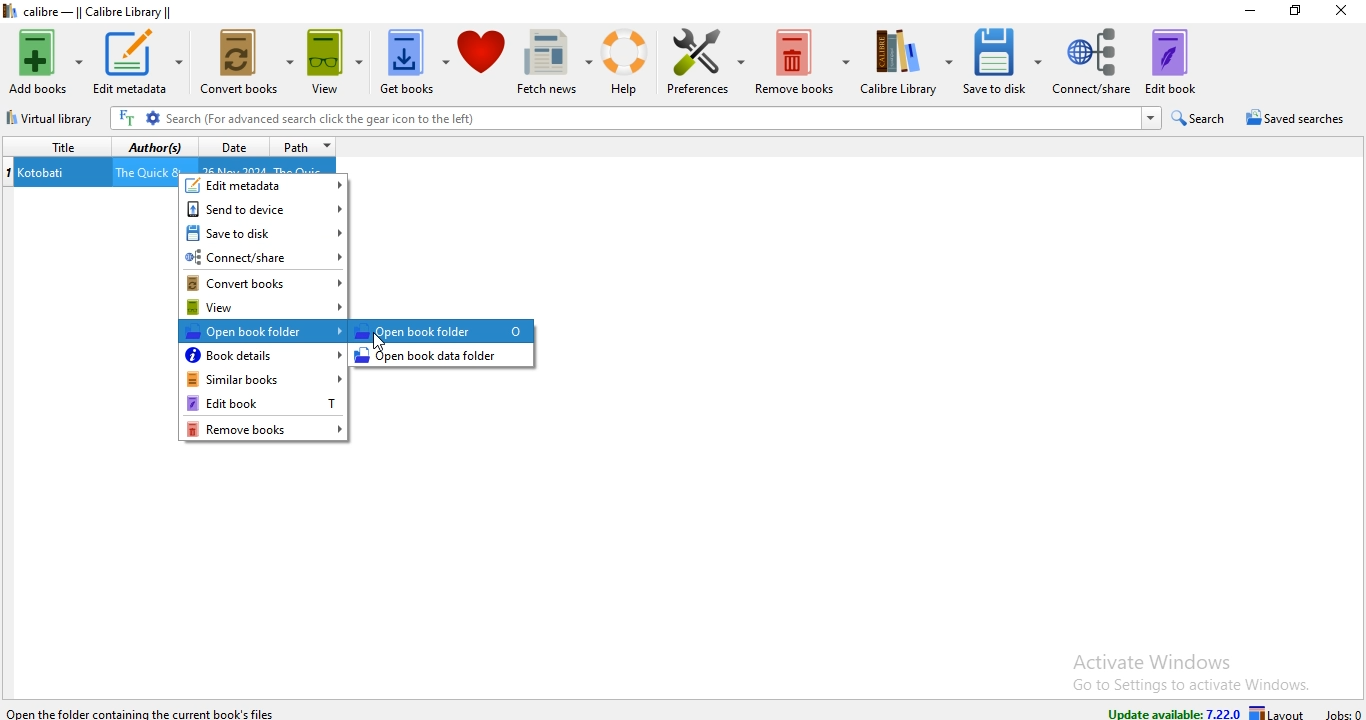  Describe the element at coordinates (1293, 118) in the screenshot. I see ` saved searches` at that location.